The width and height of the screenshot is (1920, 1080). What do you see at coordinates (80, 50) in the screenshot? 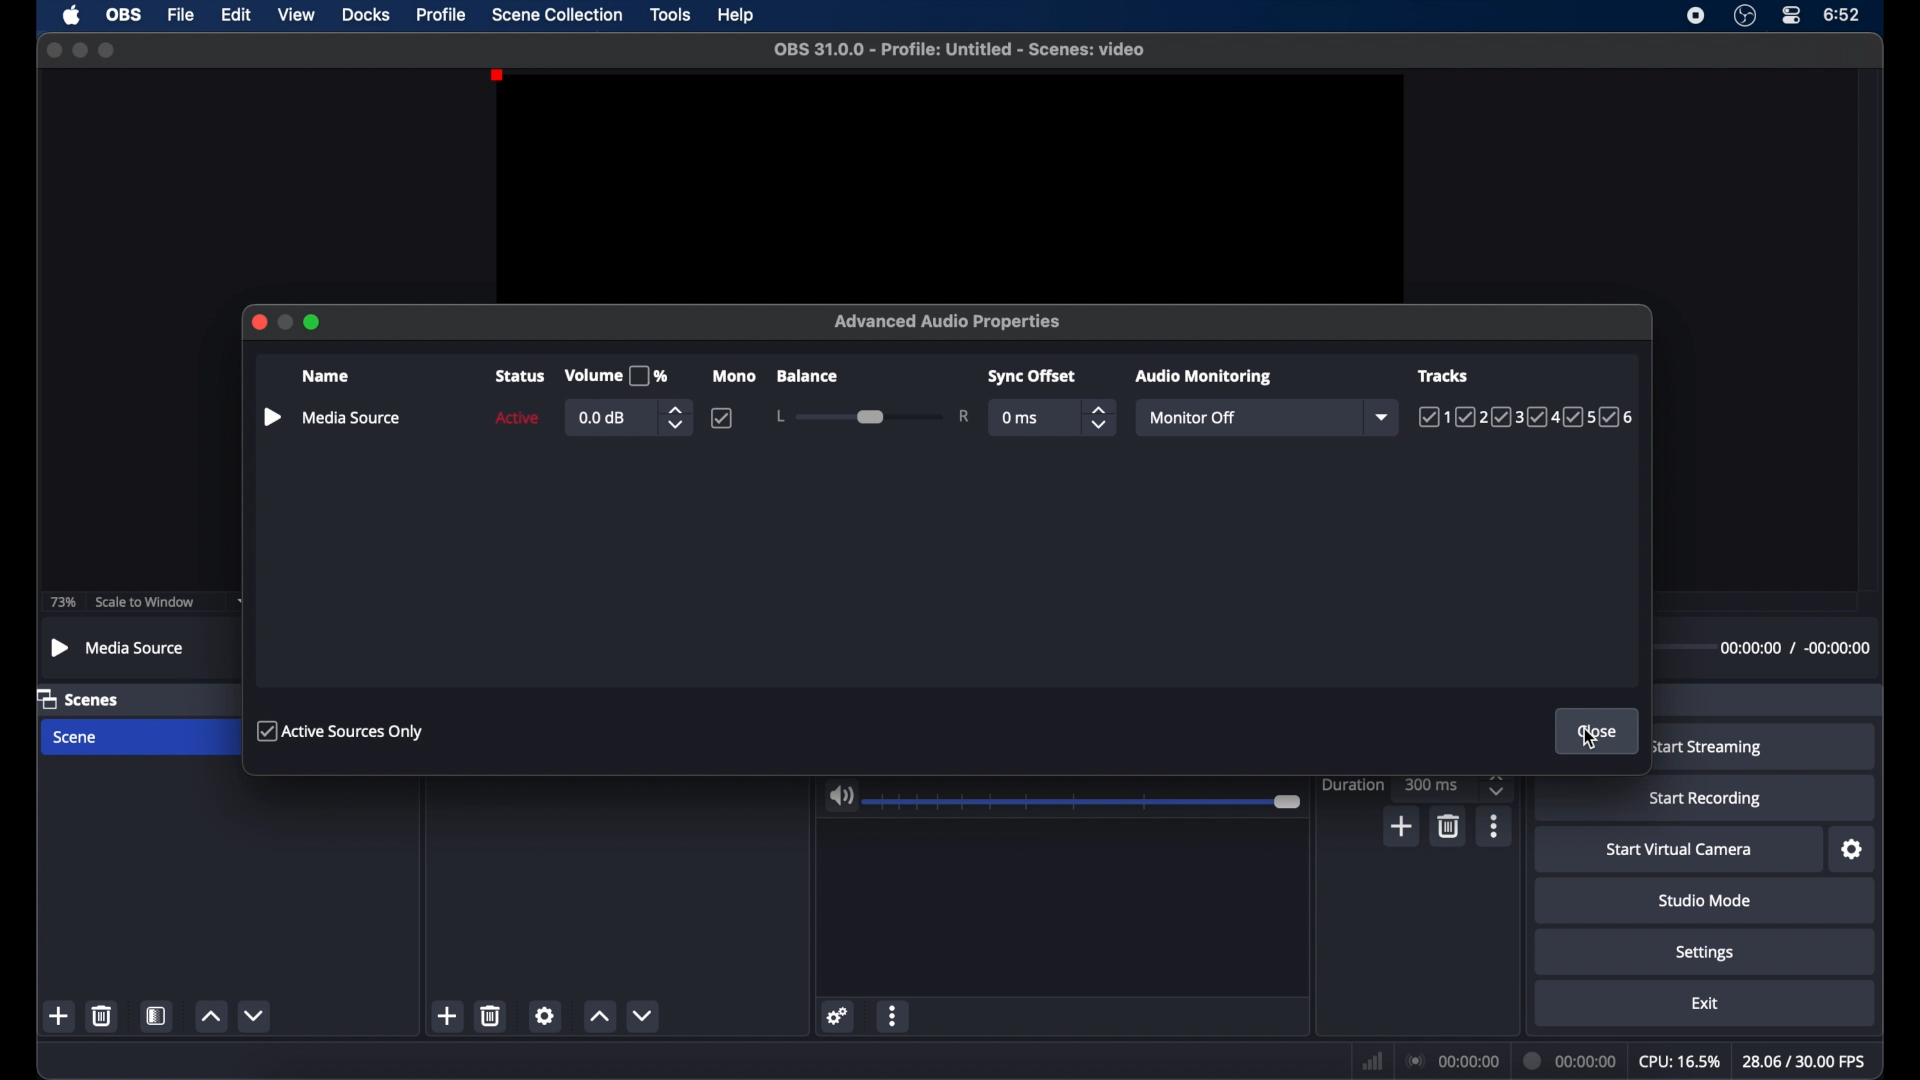
I see `minimize` at bounding box center [80, 50].